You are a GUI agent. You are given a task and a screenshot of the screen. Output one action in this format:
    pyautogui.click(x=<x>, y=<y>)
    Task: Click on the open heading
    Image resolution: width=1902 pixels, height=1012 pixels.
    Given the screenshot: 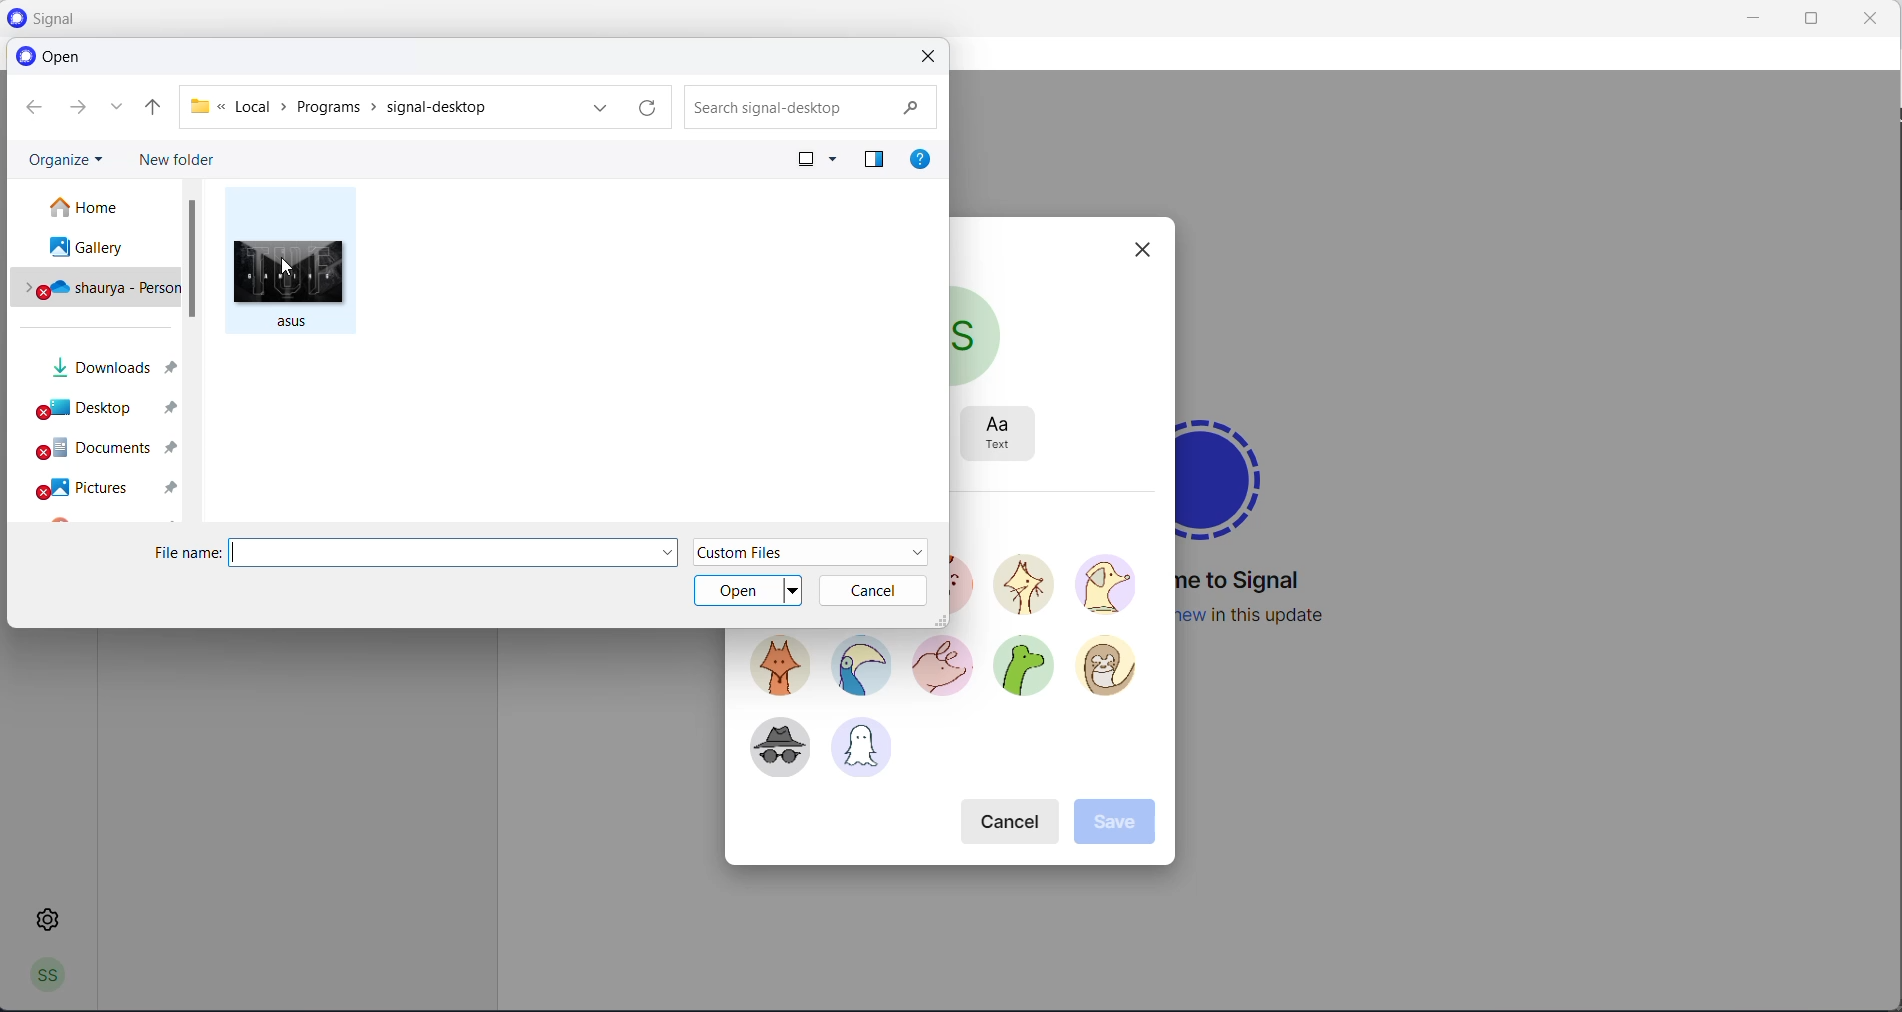 What is the action you would take?
    pyautogui.click(x=54, y=57)
    